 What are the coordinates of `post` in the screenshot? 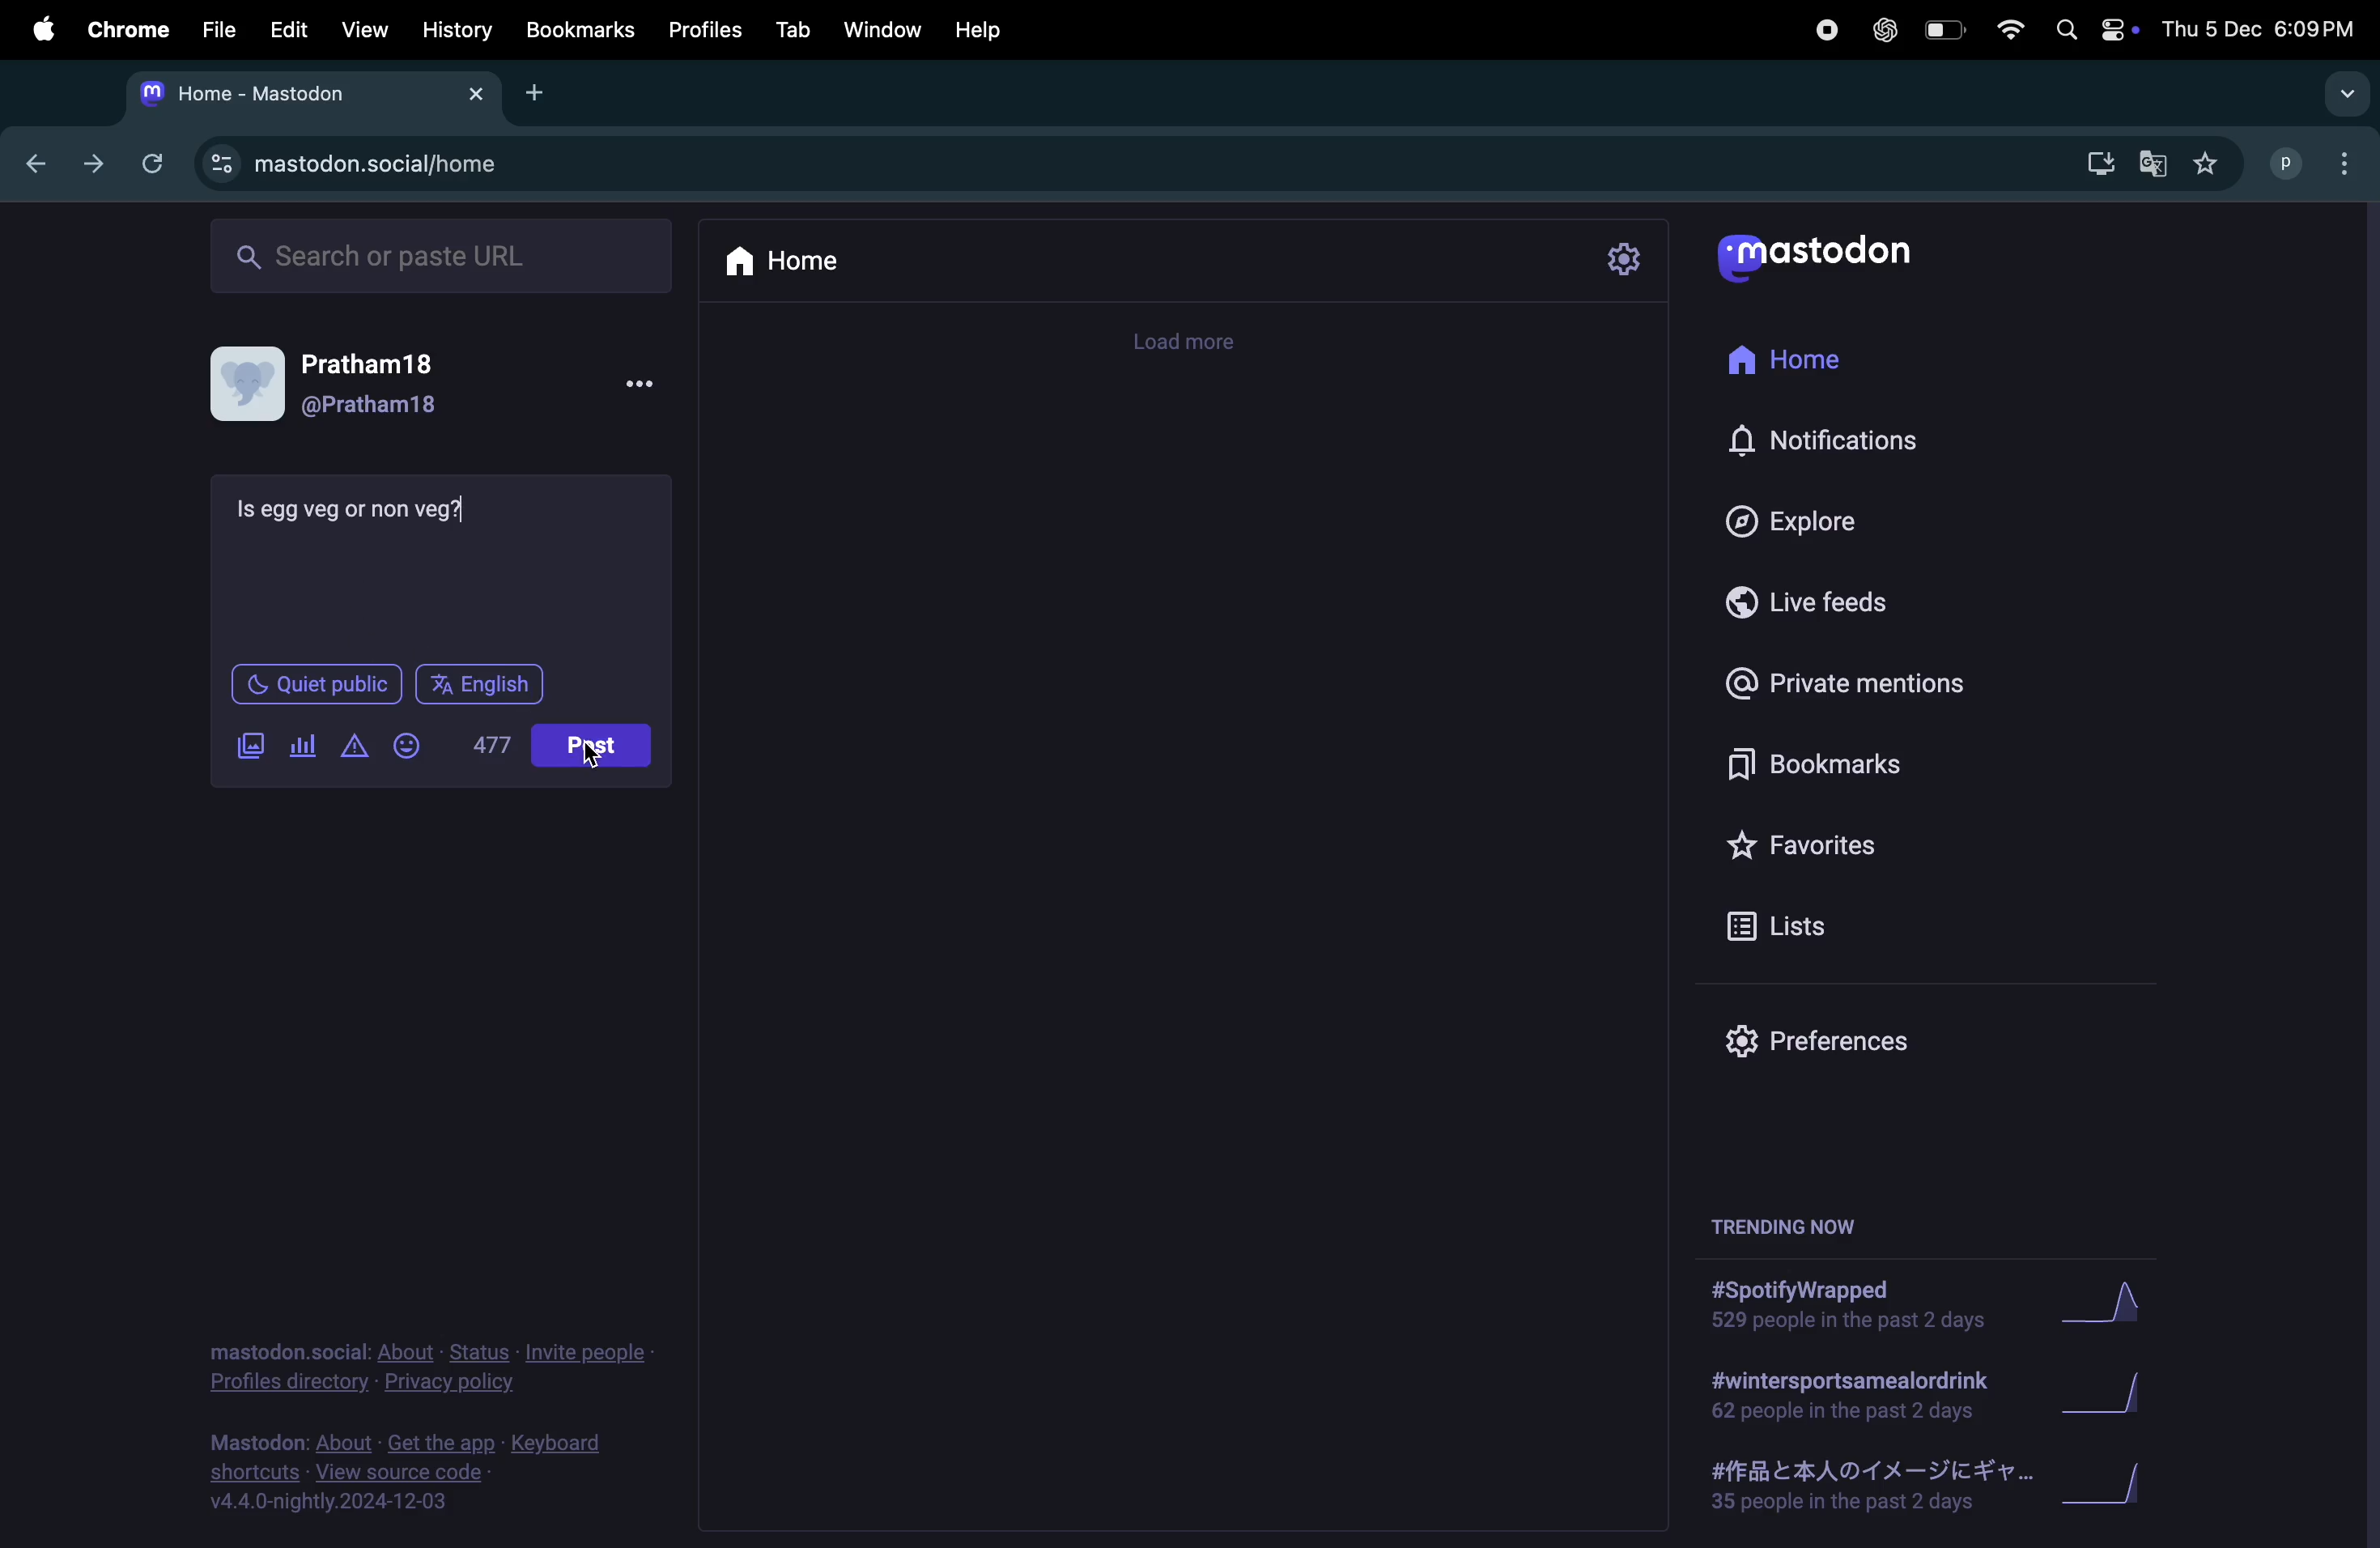 It's located at (596, 743).